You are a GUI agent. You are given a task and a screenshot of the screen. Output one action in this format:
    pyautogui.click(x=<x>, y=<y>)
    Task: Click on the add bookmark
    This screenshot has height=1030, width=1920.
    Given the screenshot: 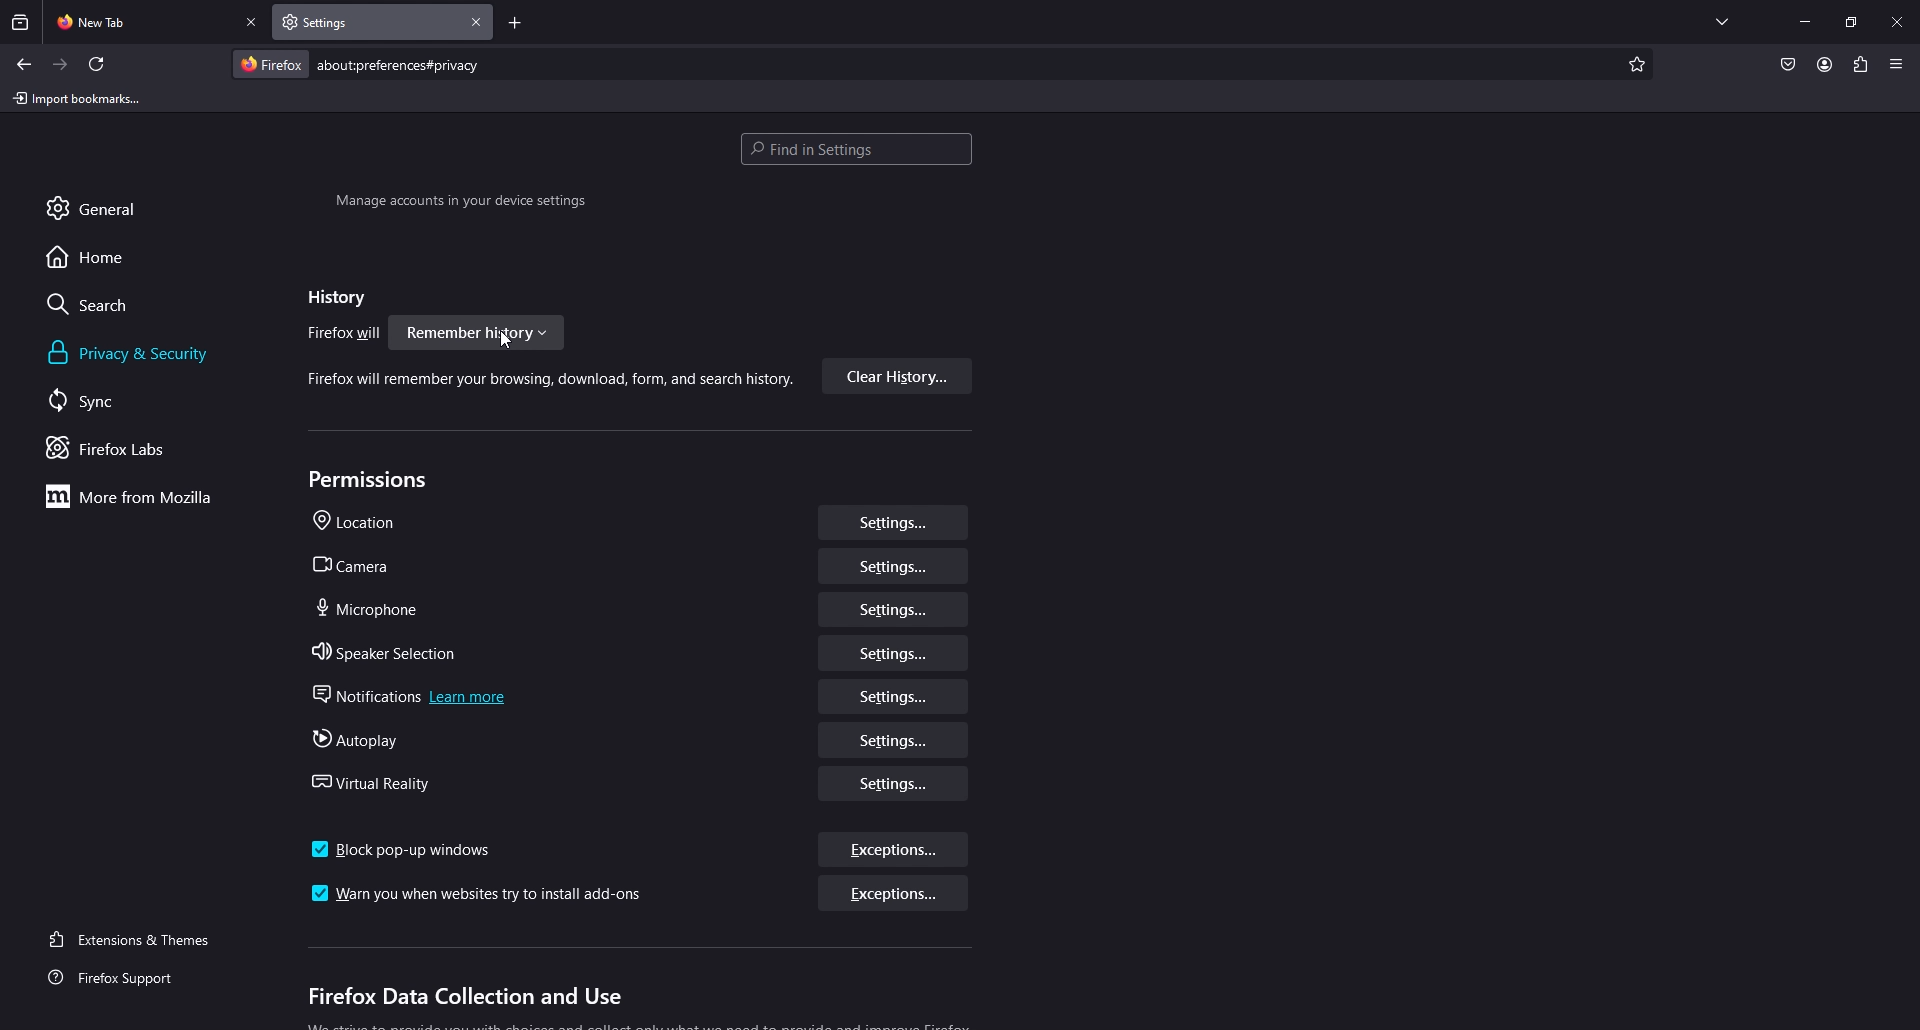 What is the action you would take?
    pyautogui.click(x=1634, y=65)
    